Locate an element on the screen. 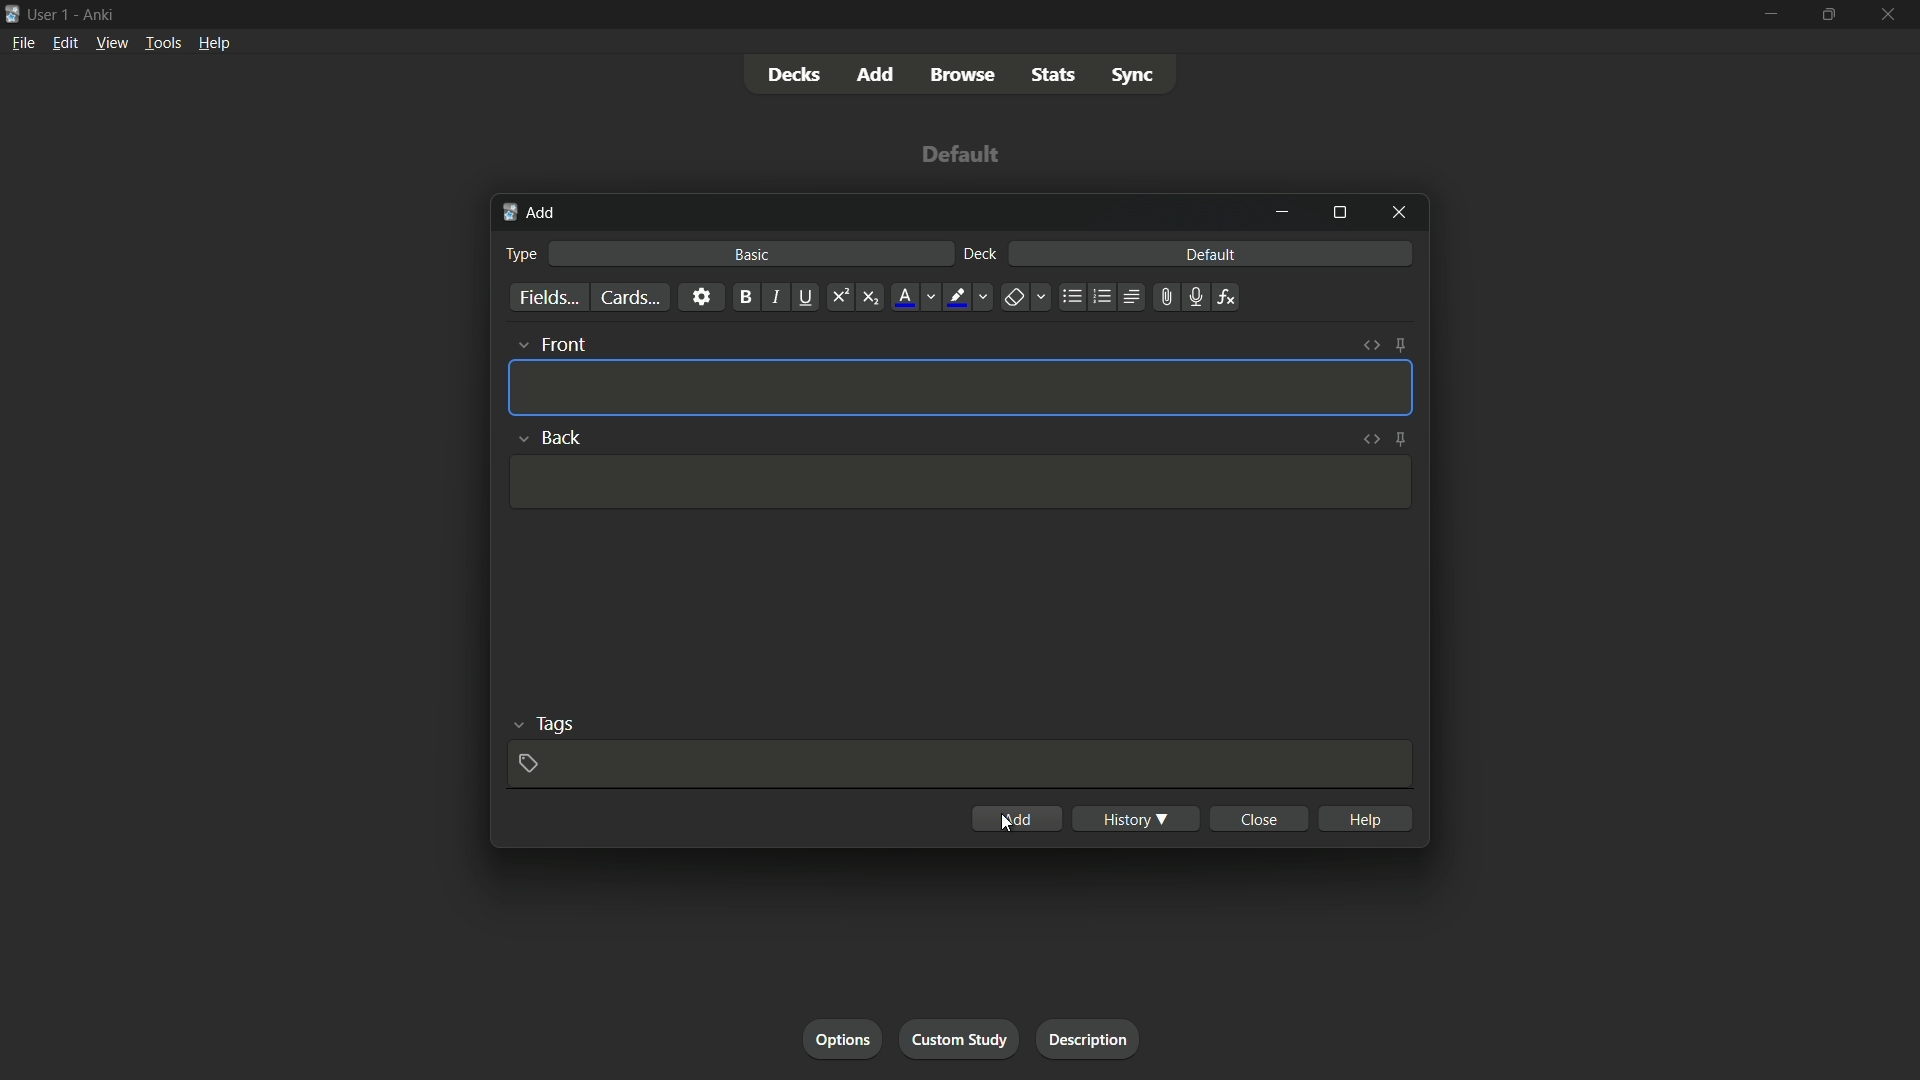 This screenshot has height=1080, width=1920. close is located at coordinates (1260, 818).